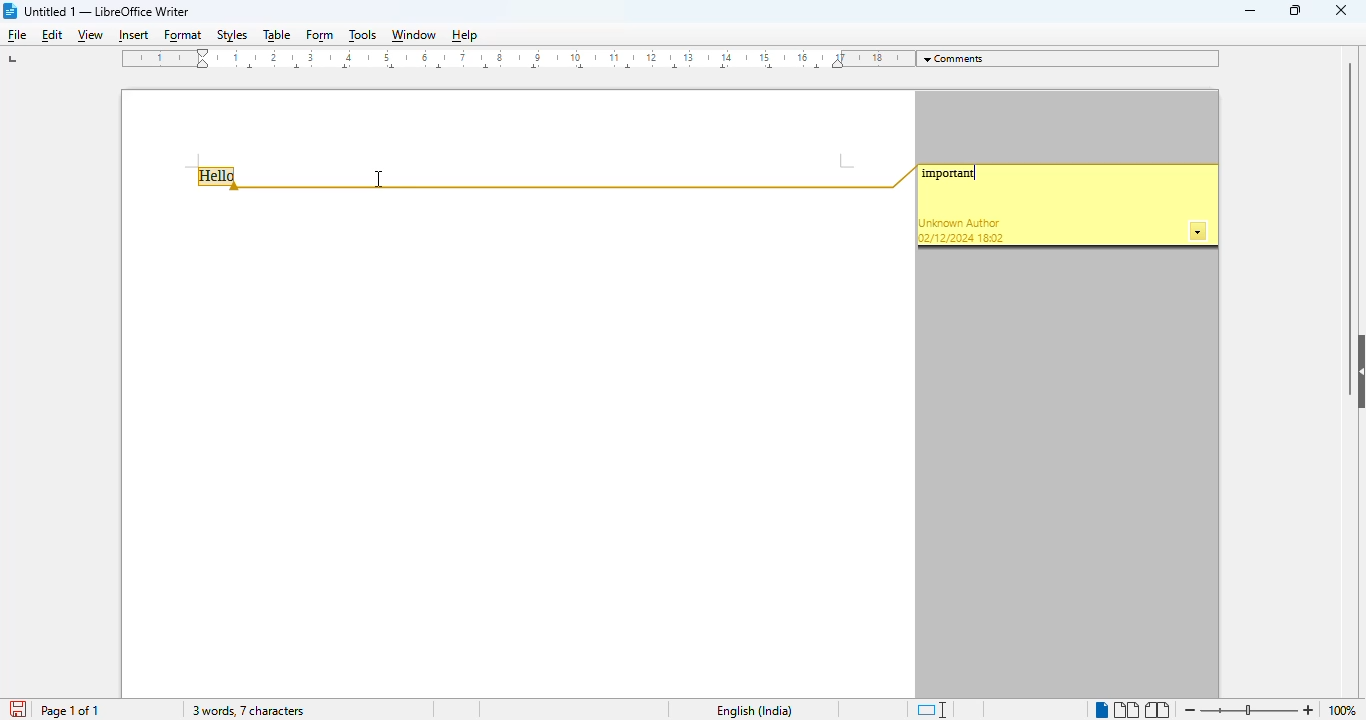 This screenshot has height=720, width=1366. I want to click on file, so click(18, 36).